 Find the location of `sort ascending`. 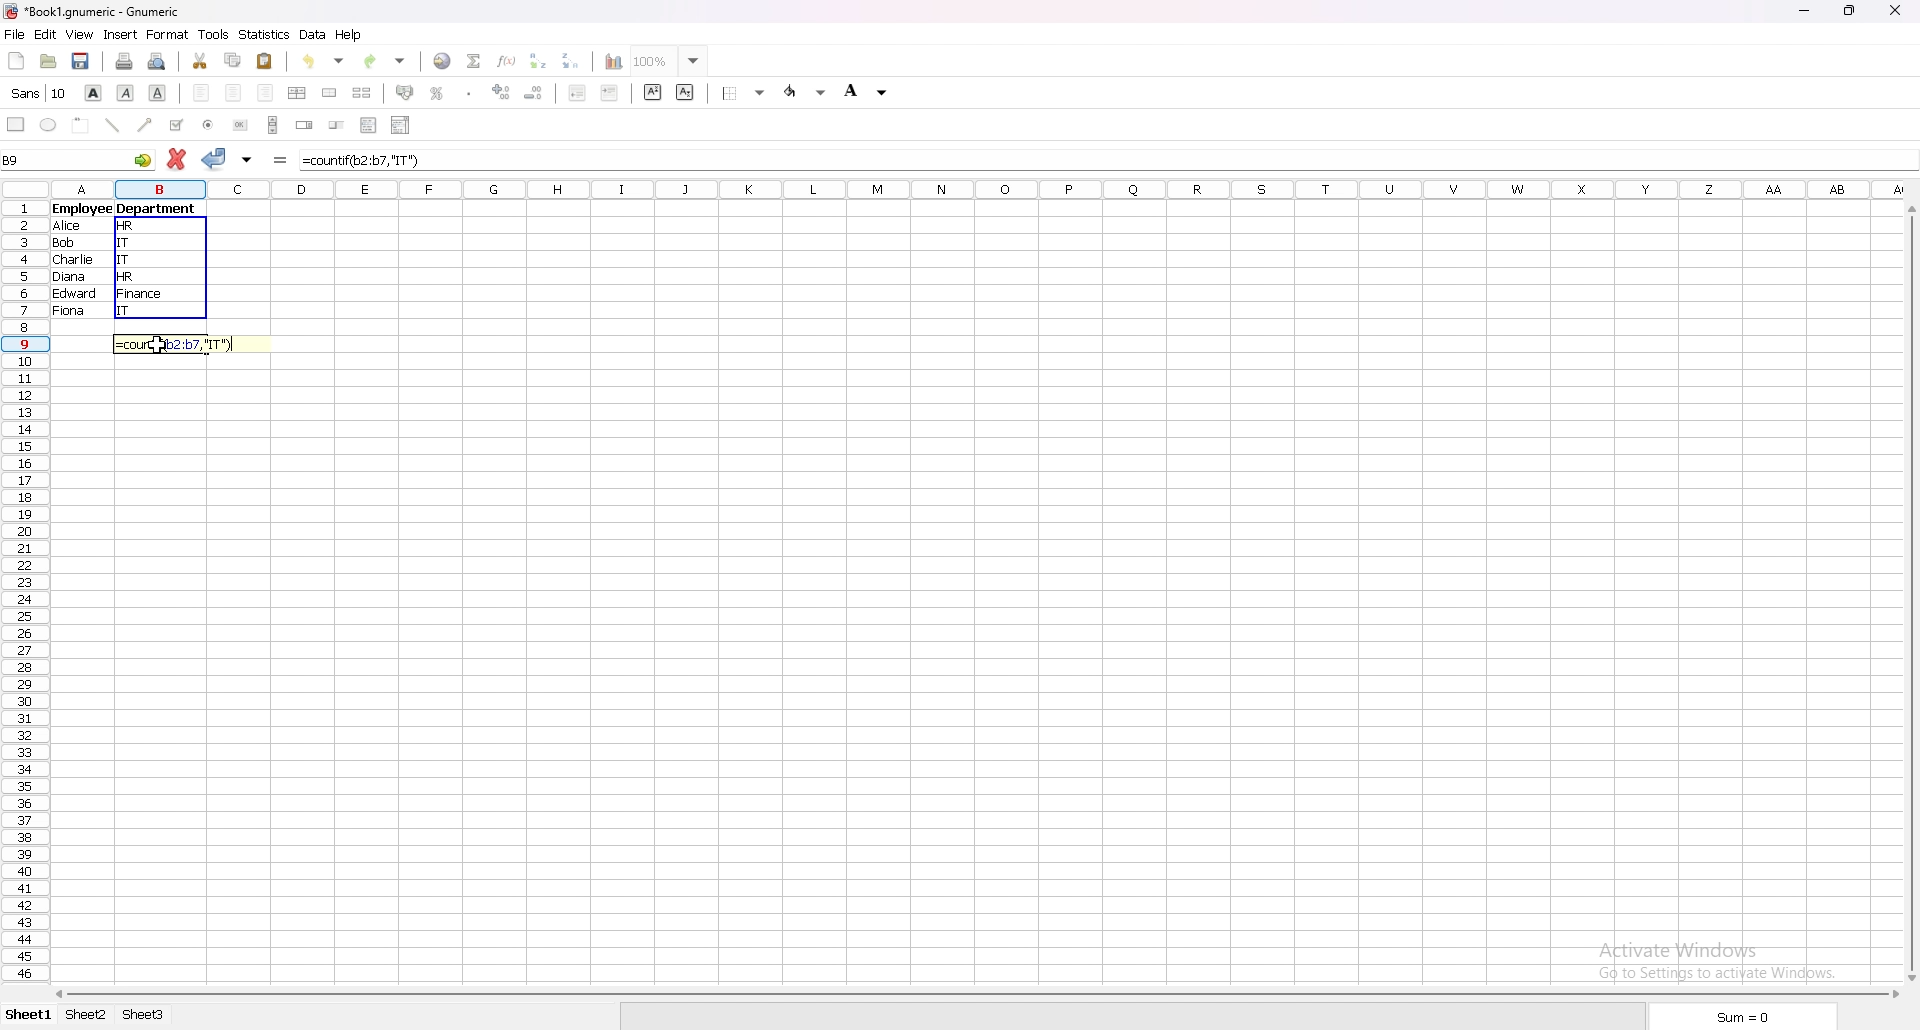

sort ascending is located at coordinates (538, 61).